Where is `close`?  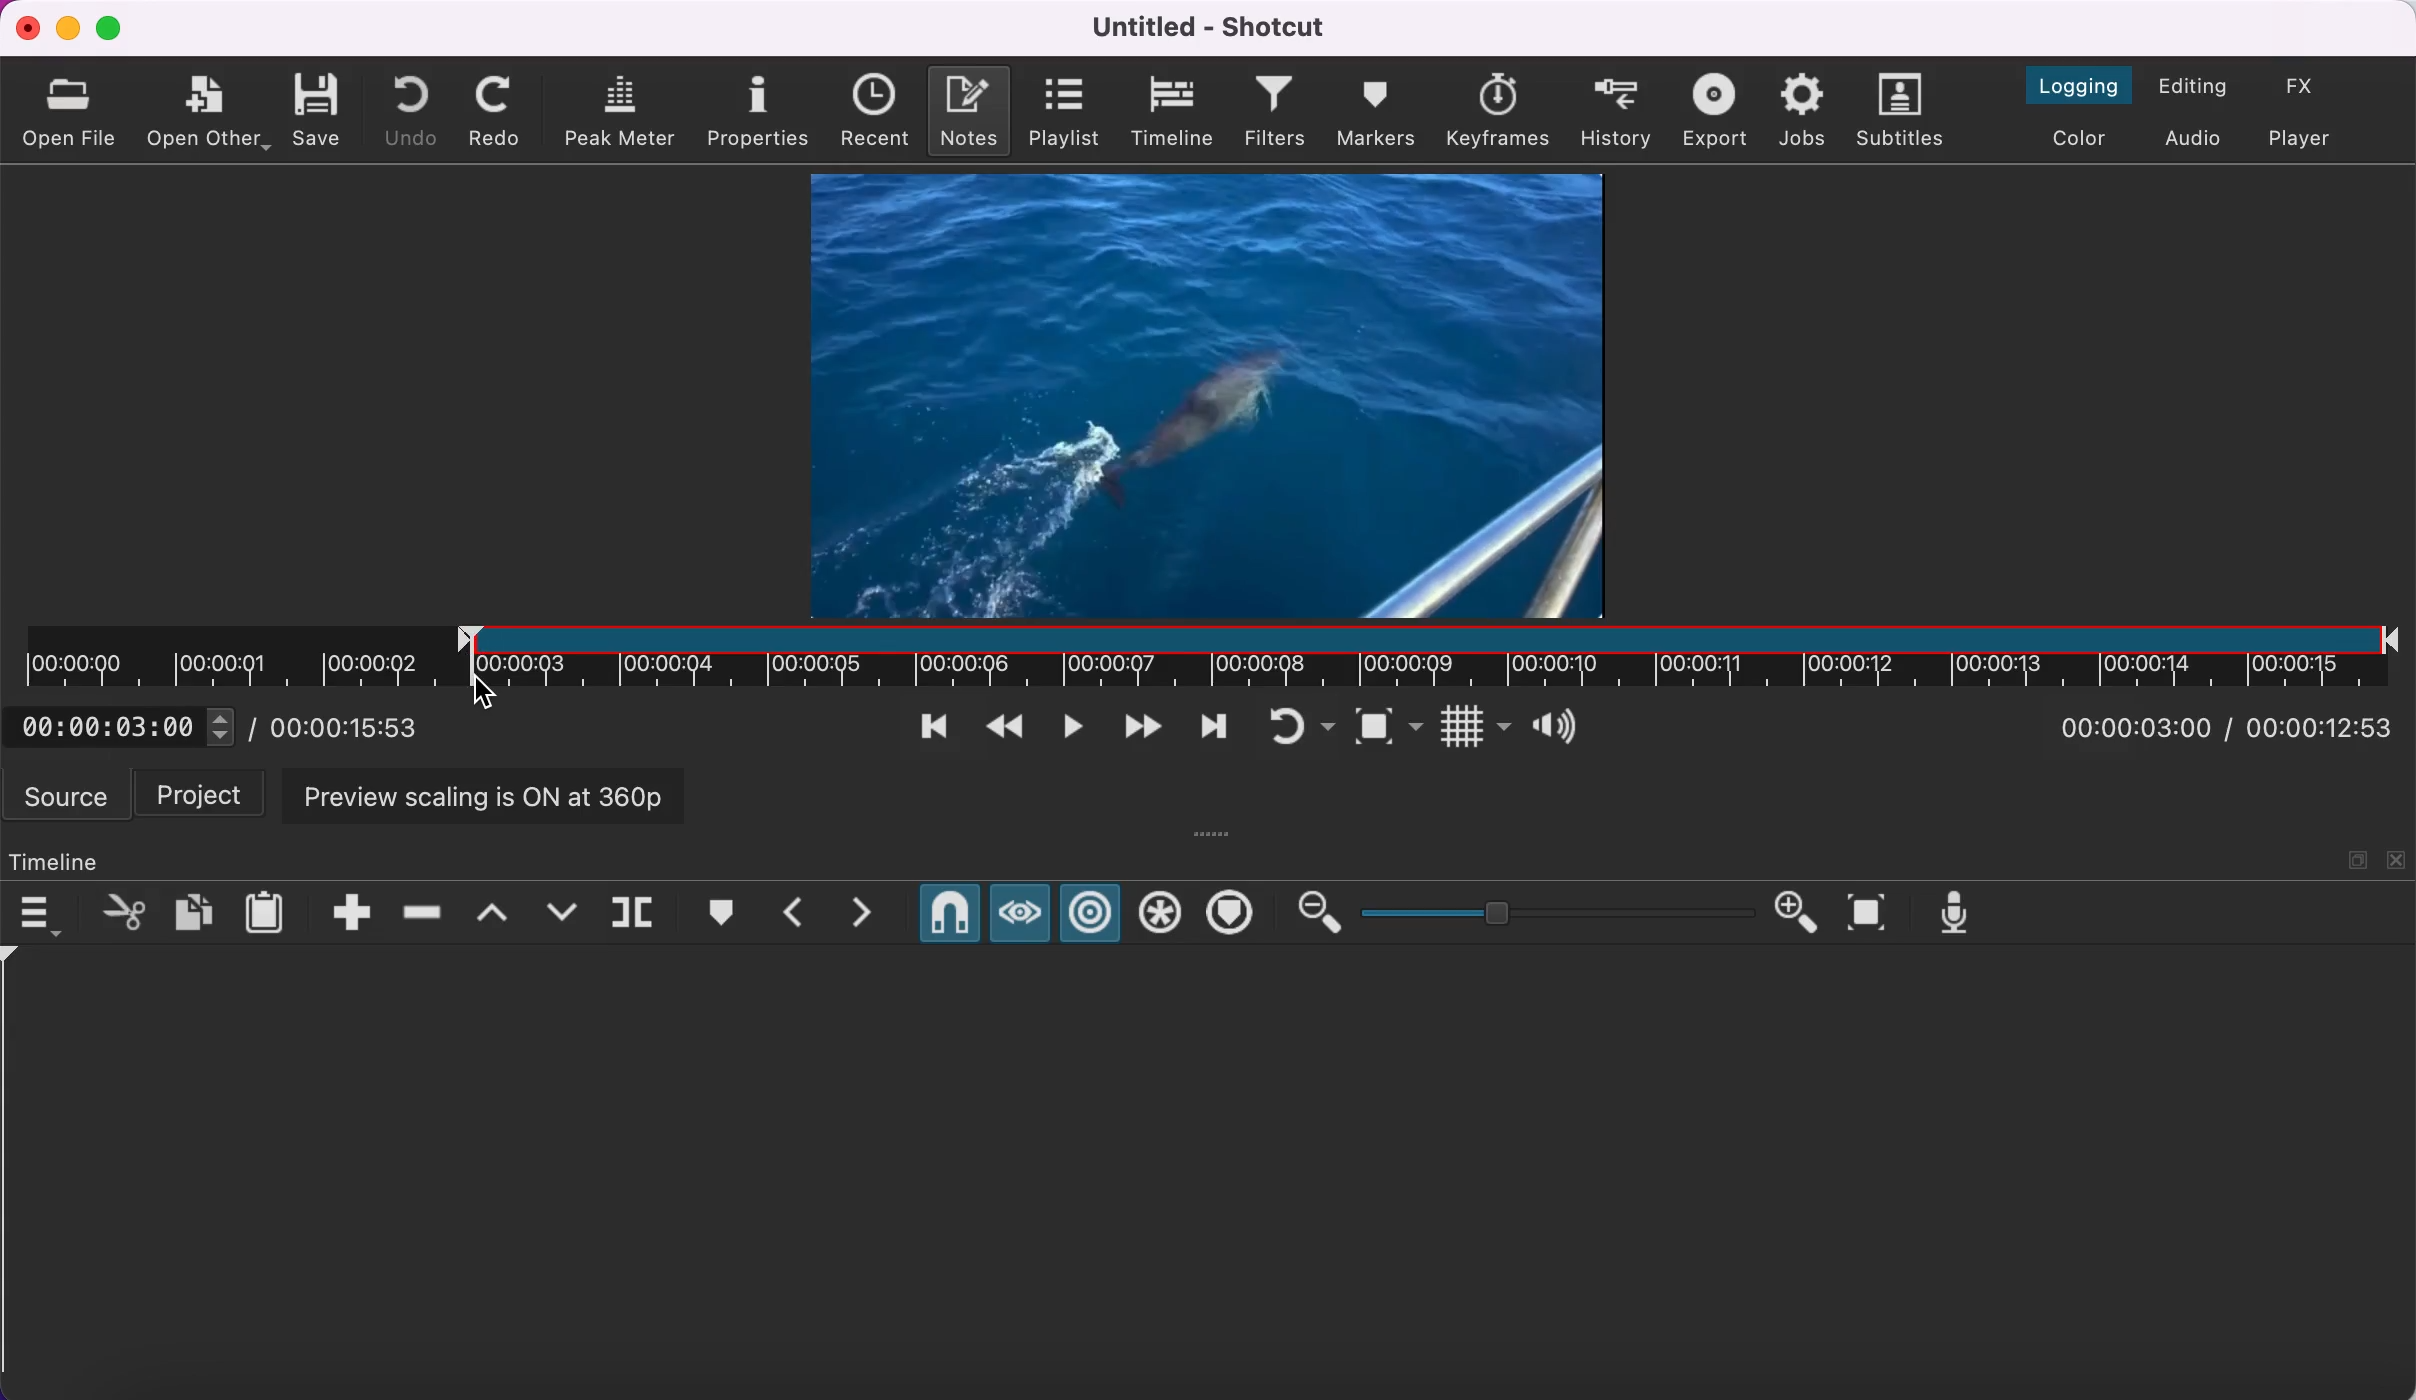
close is located at coordinates (24, 27).